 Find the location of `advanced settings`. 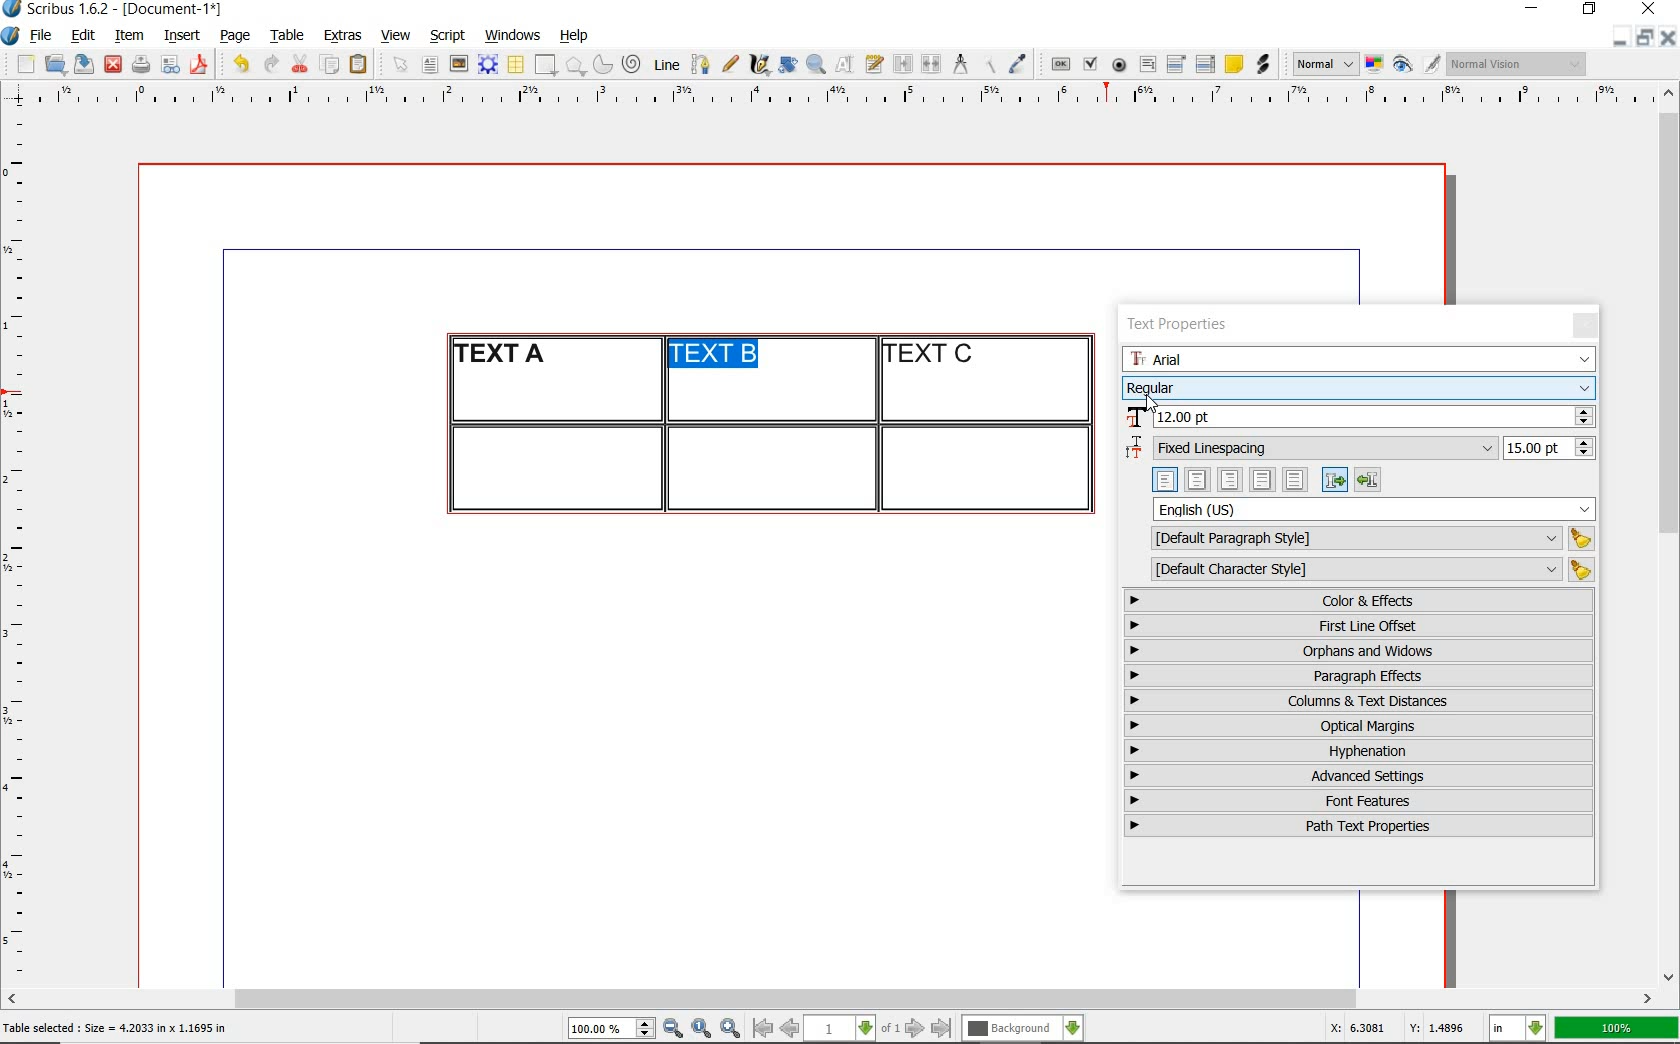

advanced settings is located at coordinates (1357, 775).